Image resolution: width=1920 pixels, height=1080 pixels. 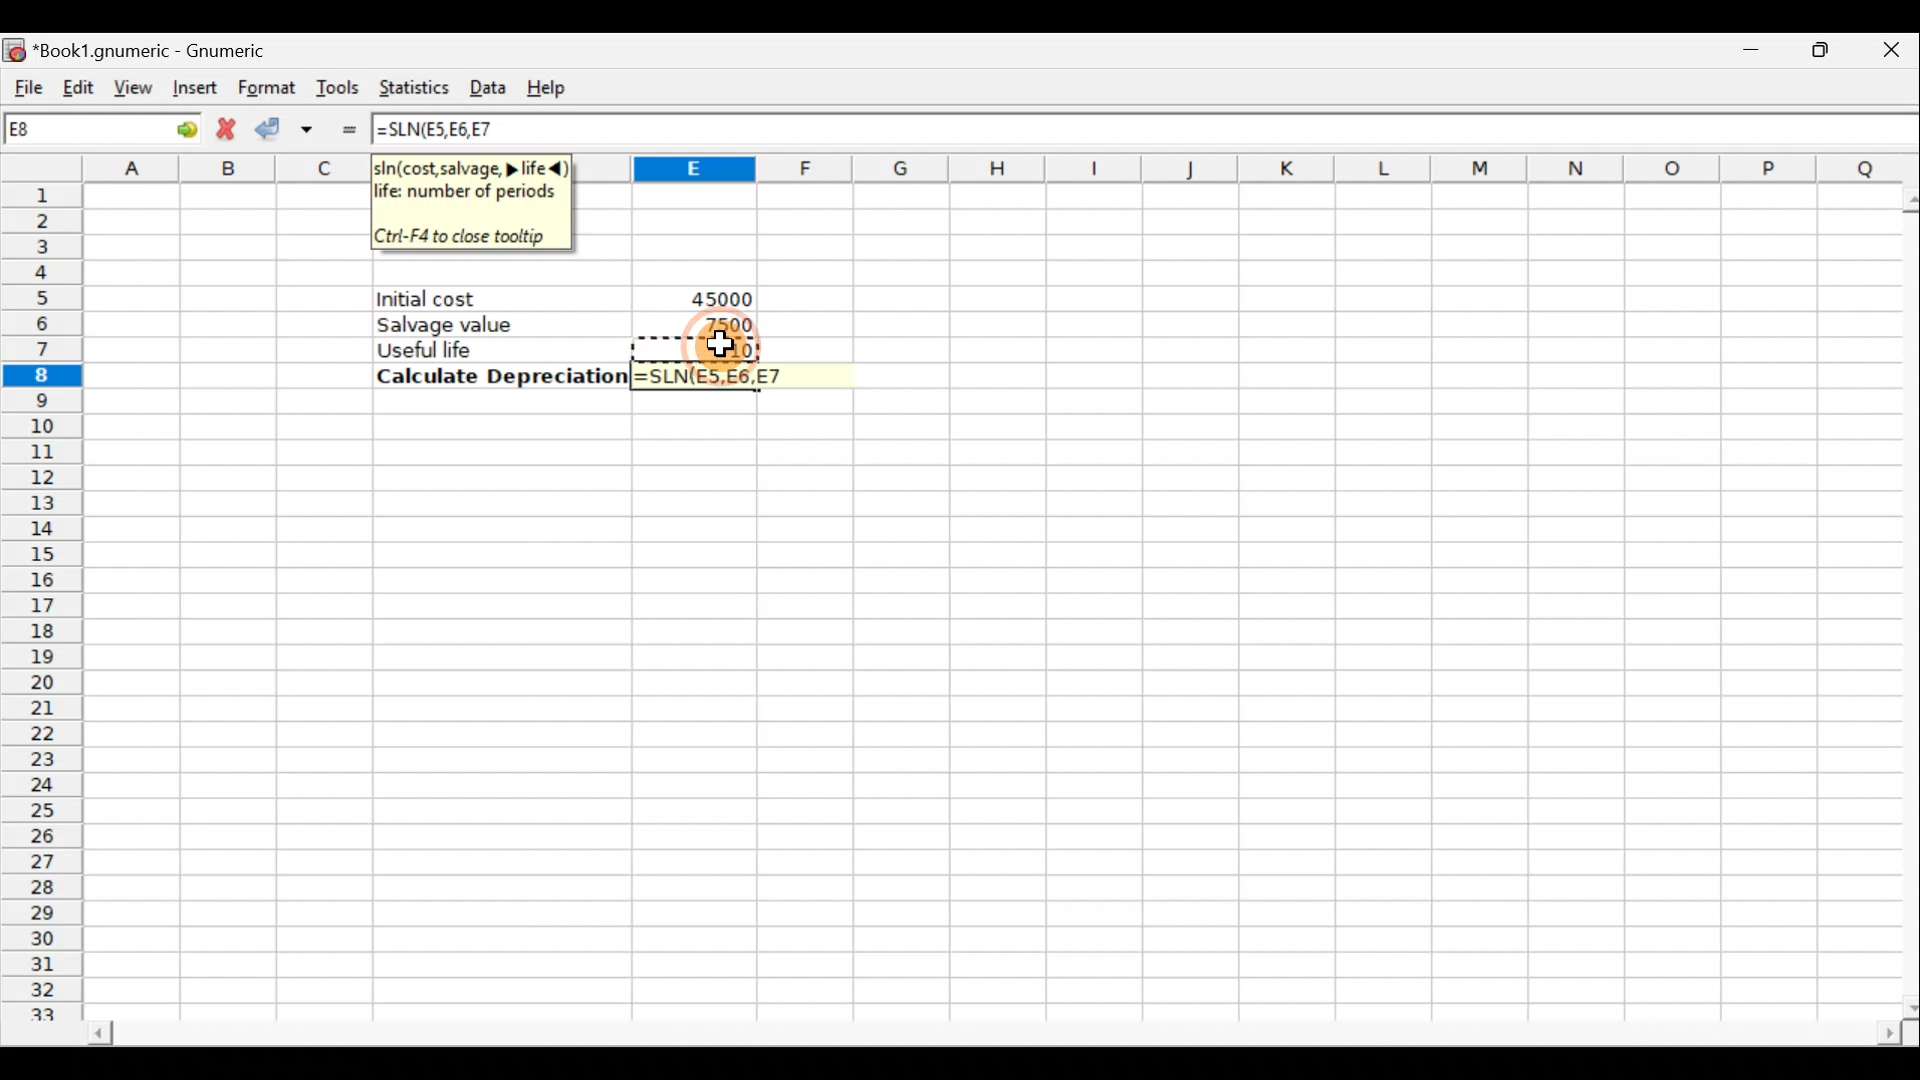 What do you see at coordinates (134, 83) in the screenshot?
I see `View` at bounding box center [134, 83].